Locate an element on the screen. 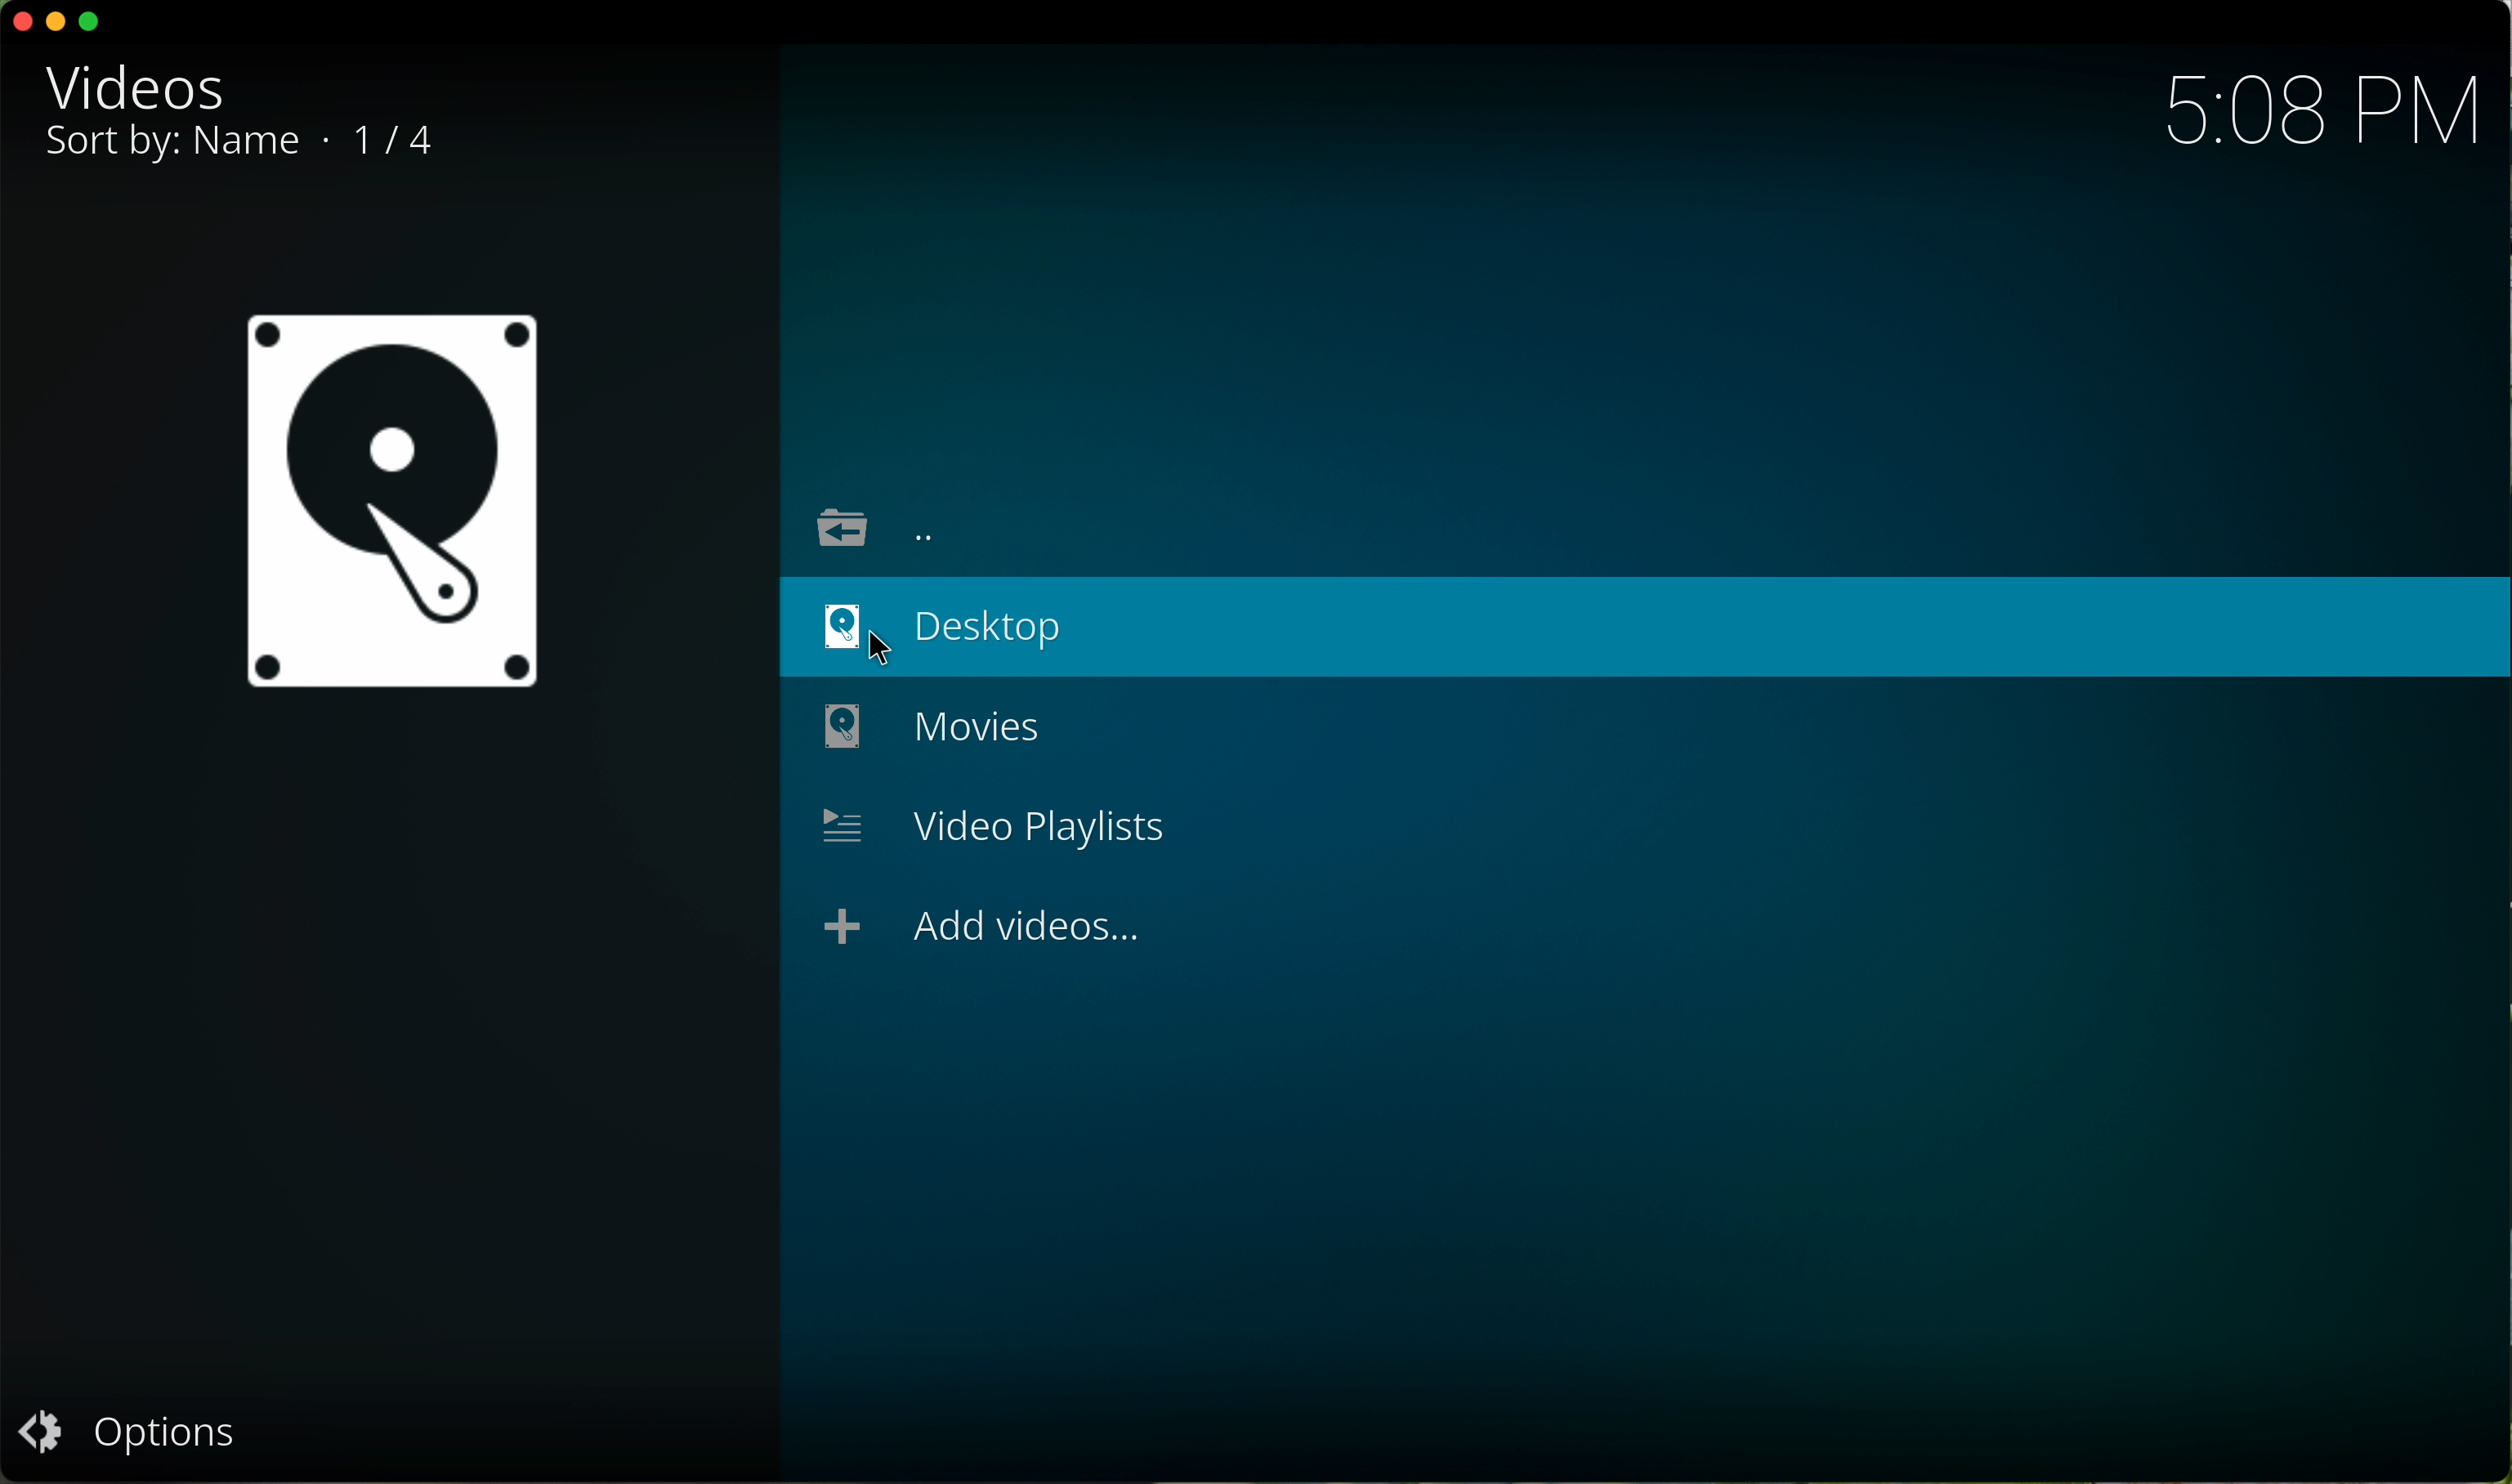 The width and height of the screenshot is (2512, 1484). 5:08 PM is located at coordinates (2322, 113).